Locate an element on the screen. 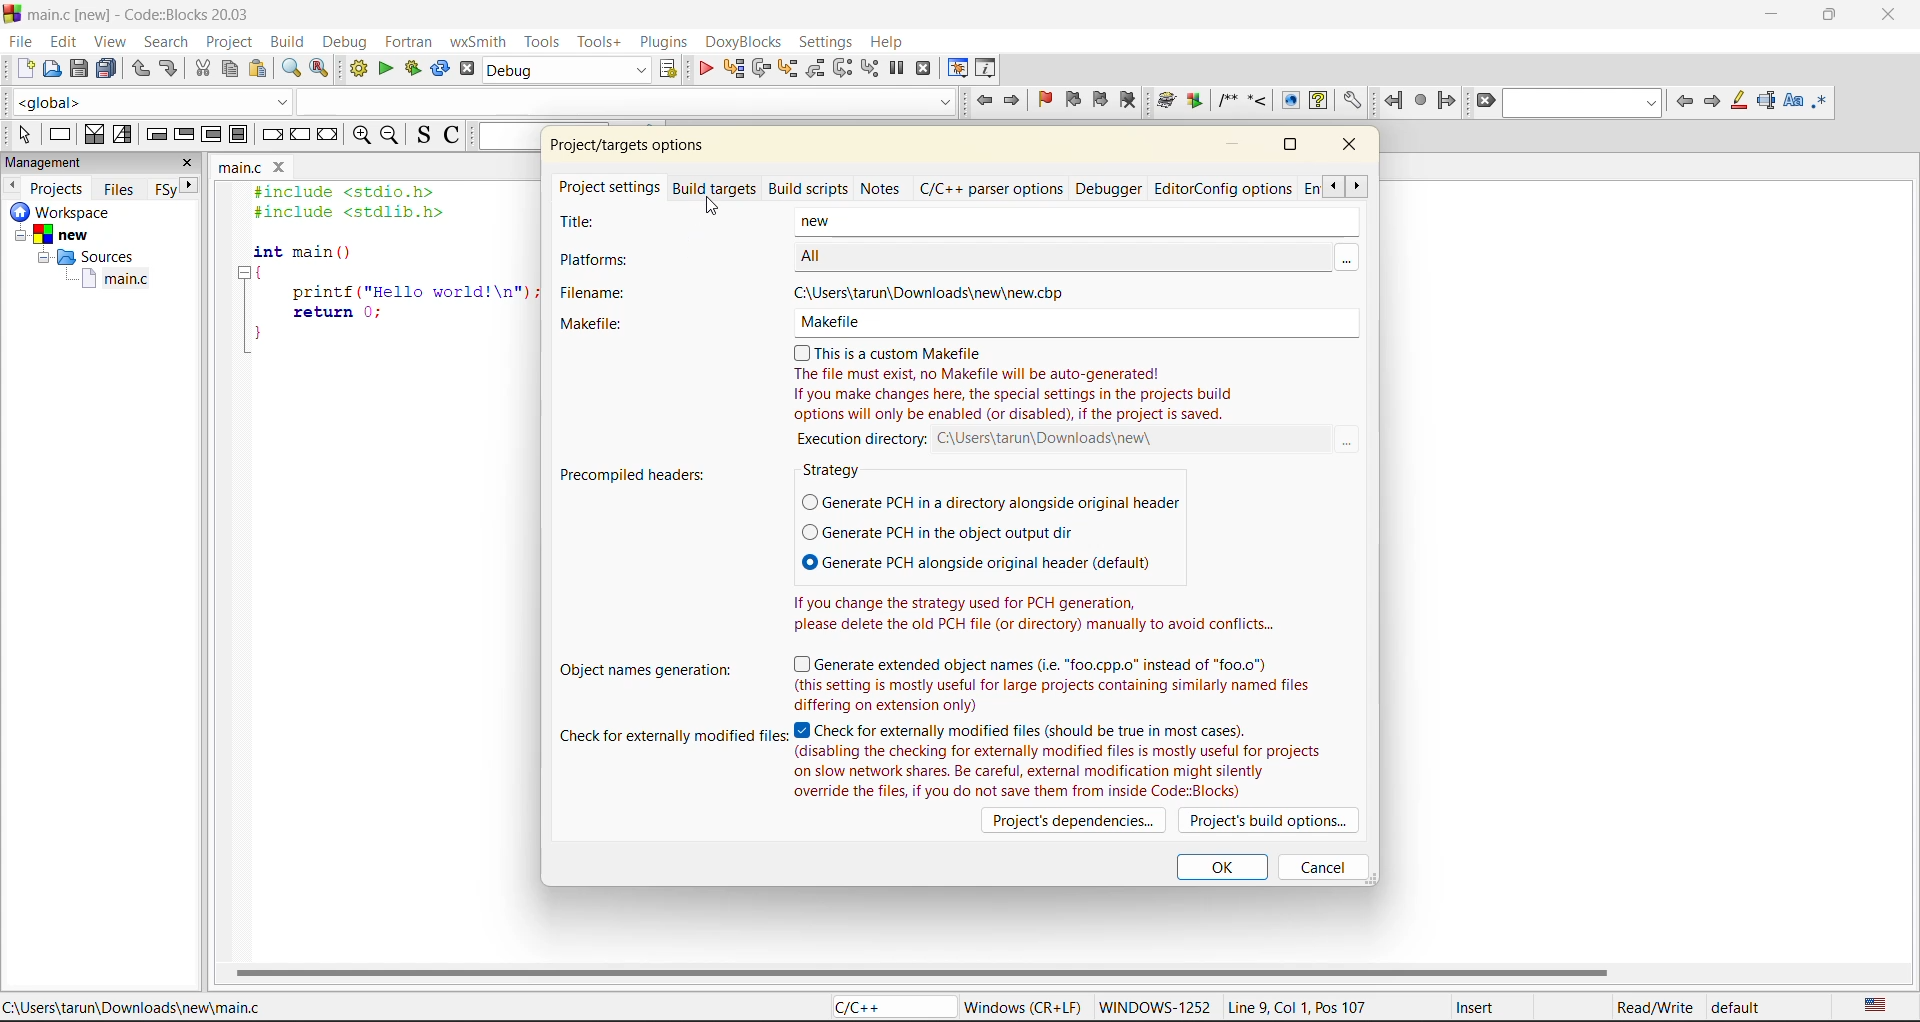 The height and width of the screenshot is (1022, 1920). Run HTML Documentation is located at coordinates (1290, 99).